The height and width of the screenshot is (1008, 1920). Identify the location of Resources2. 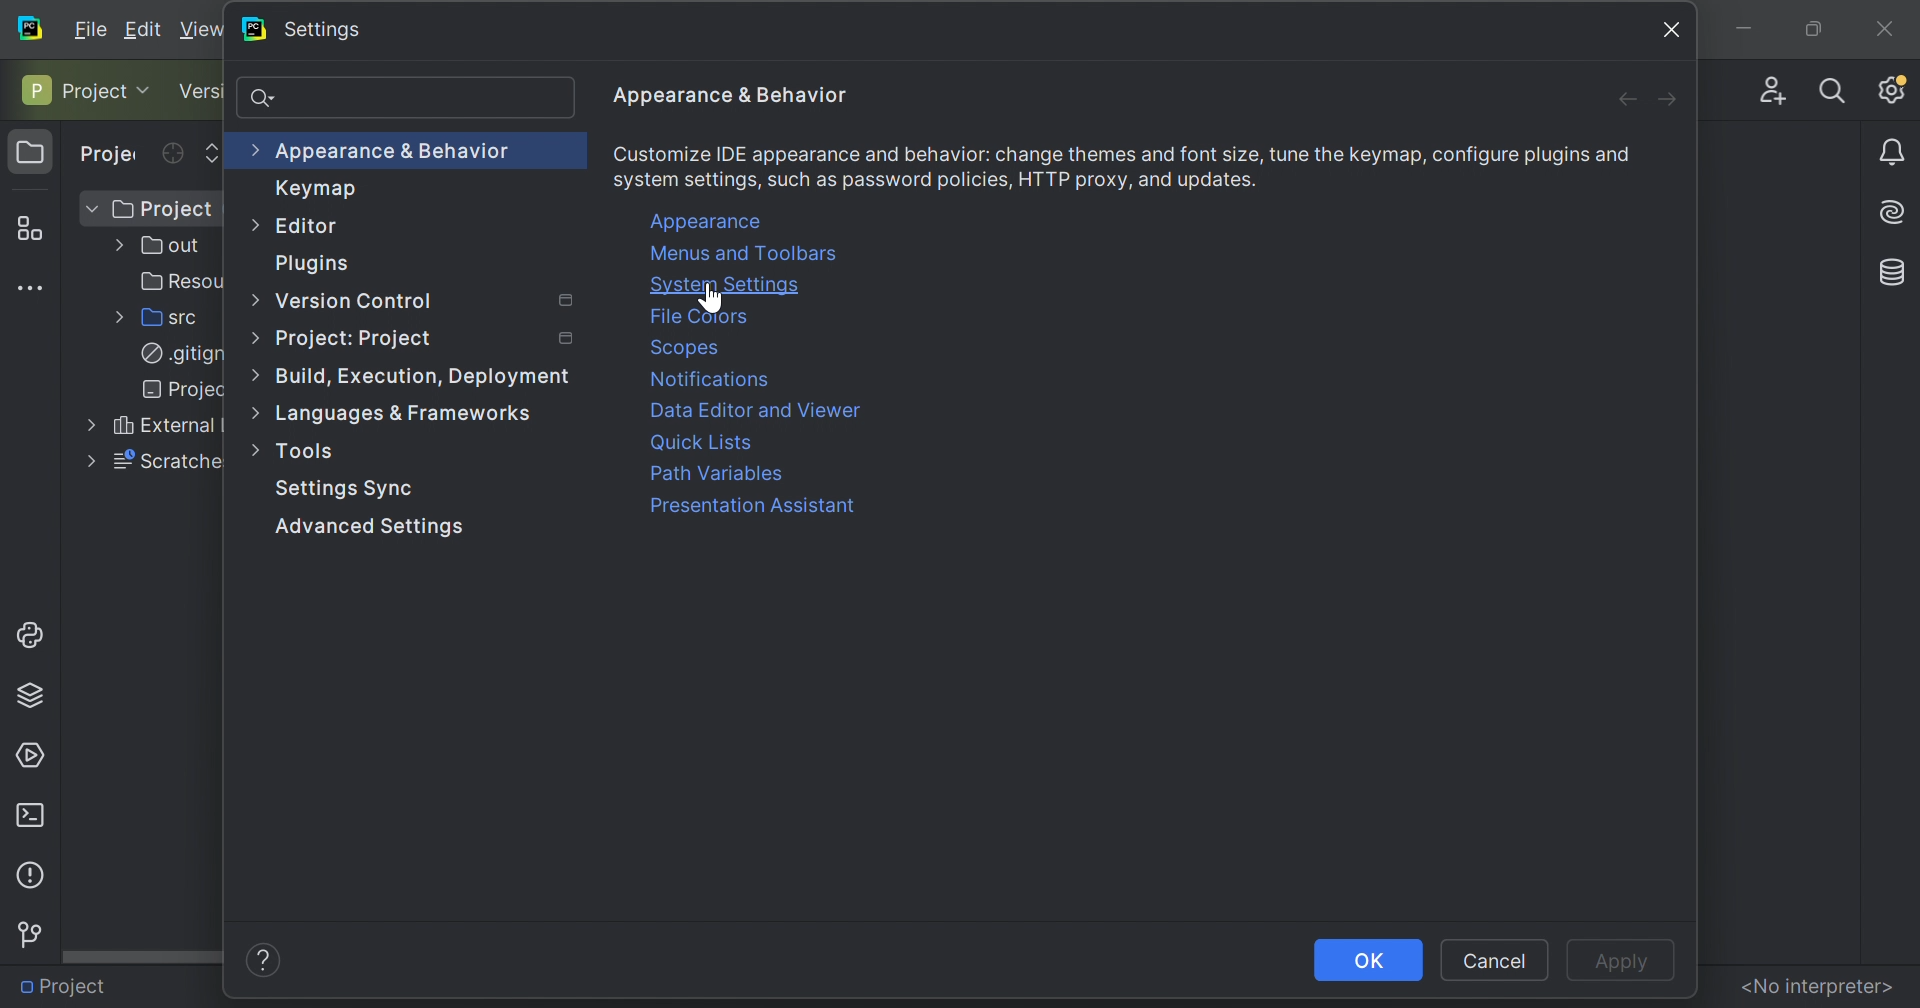
(174, 281).